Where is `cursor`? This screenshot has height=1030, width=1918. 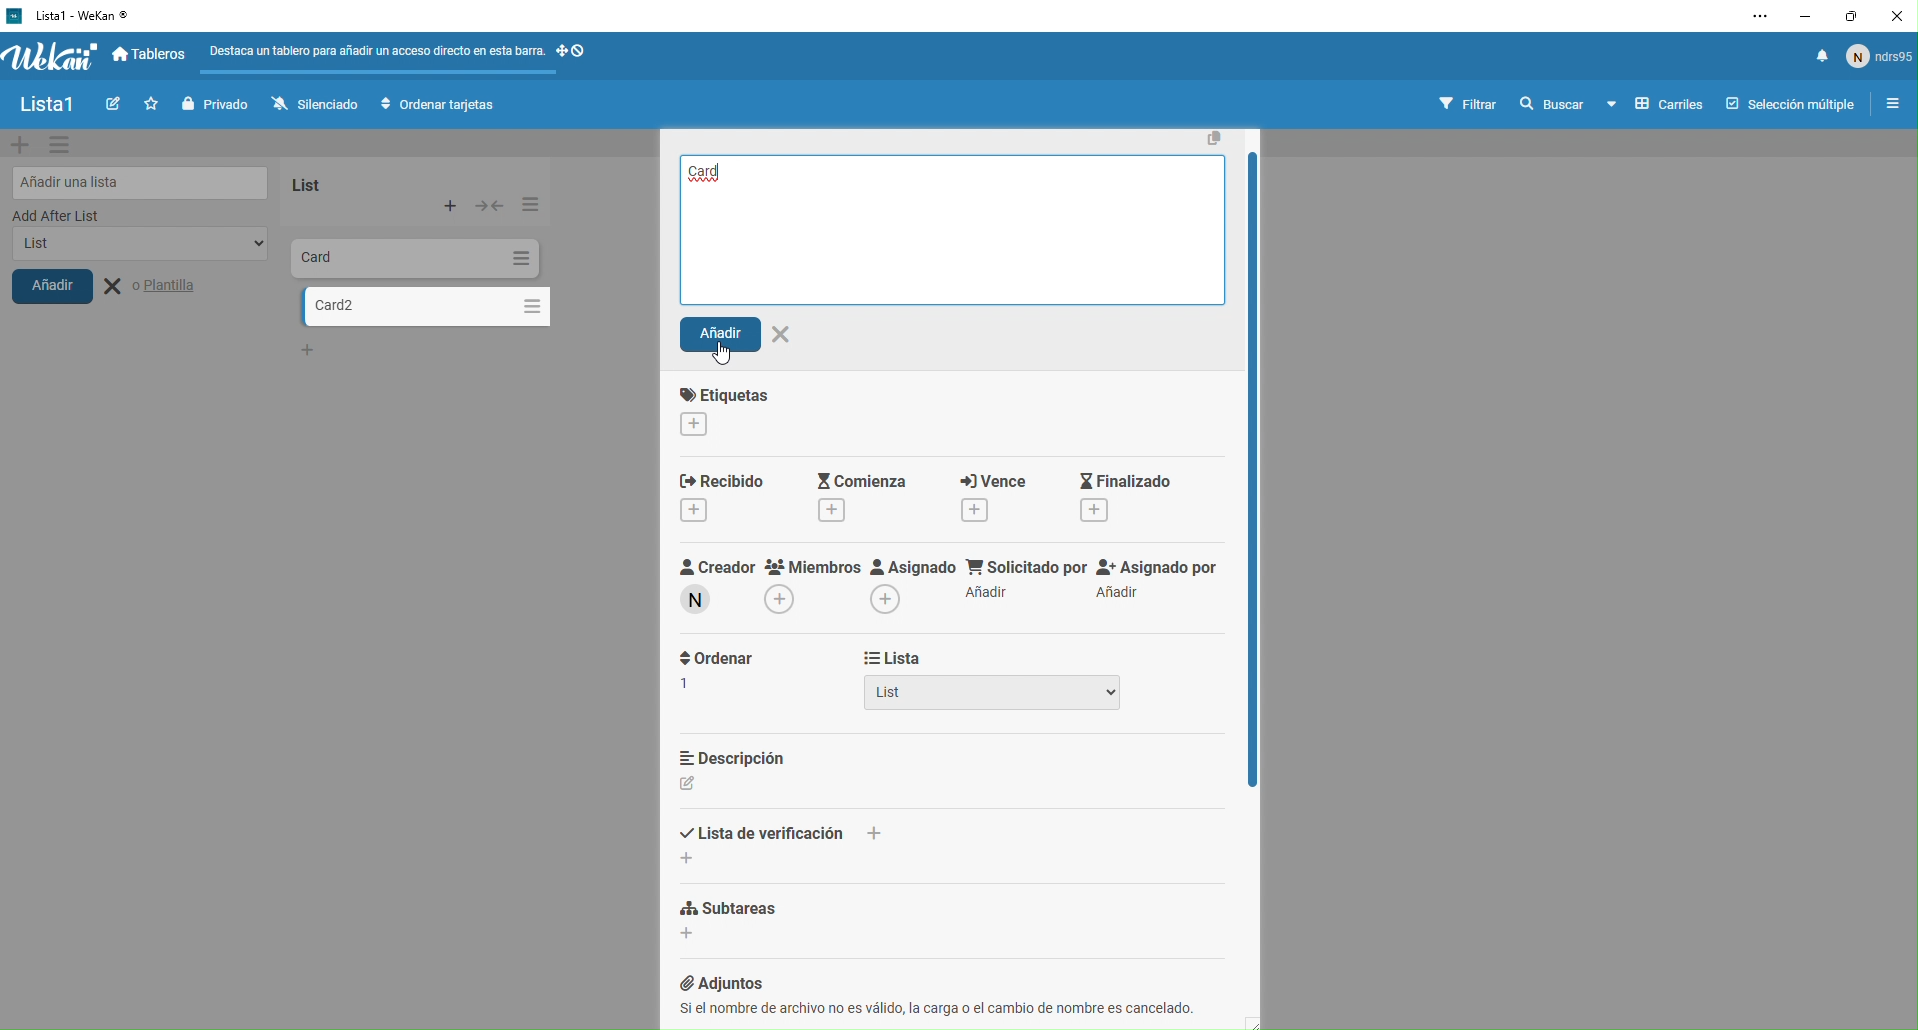
cursor is located at coordinates (728, 353).